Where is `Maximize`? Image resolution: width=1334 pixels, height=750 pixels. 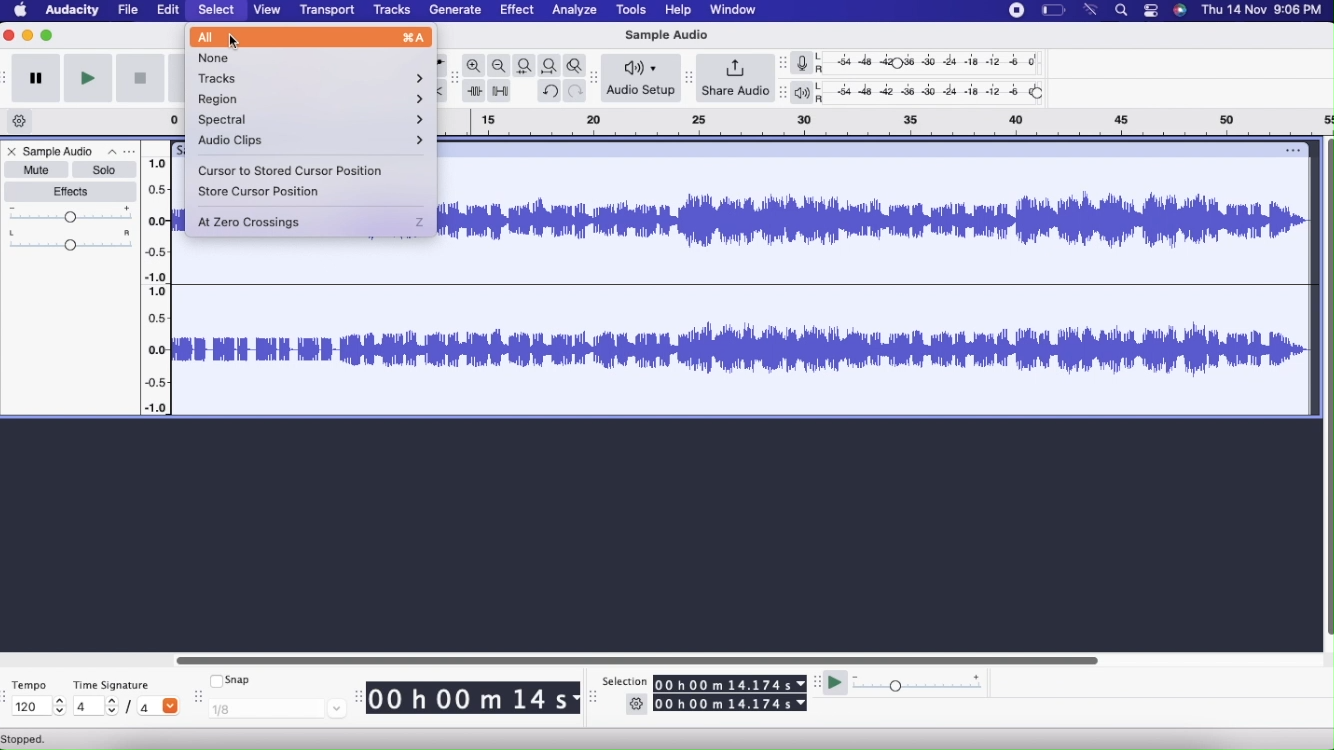
Maximize is located at coordinates (49, 33).